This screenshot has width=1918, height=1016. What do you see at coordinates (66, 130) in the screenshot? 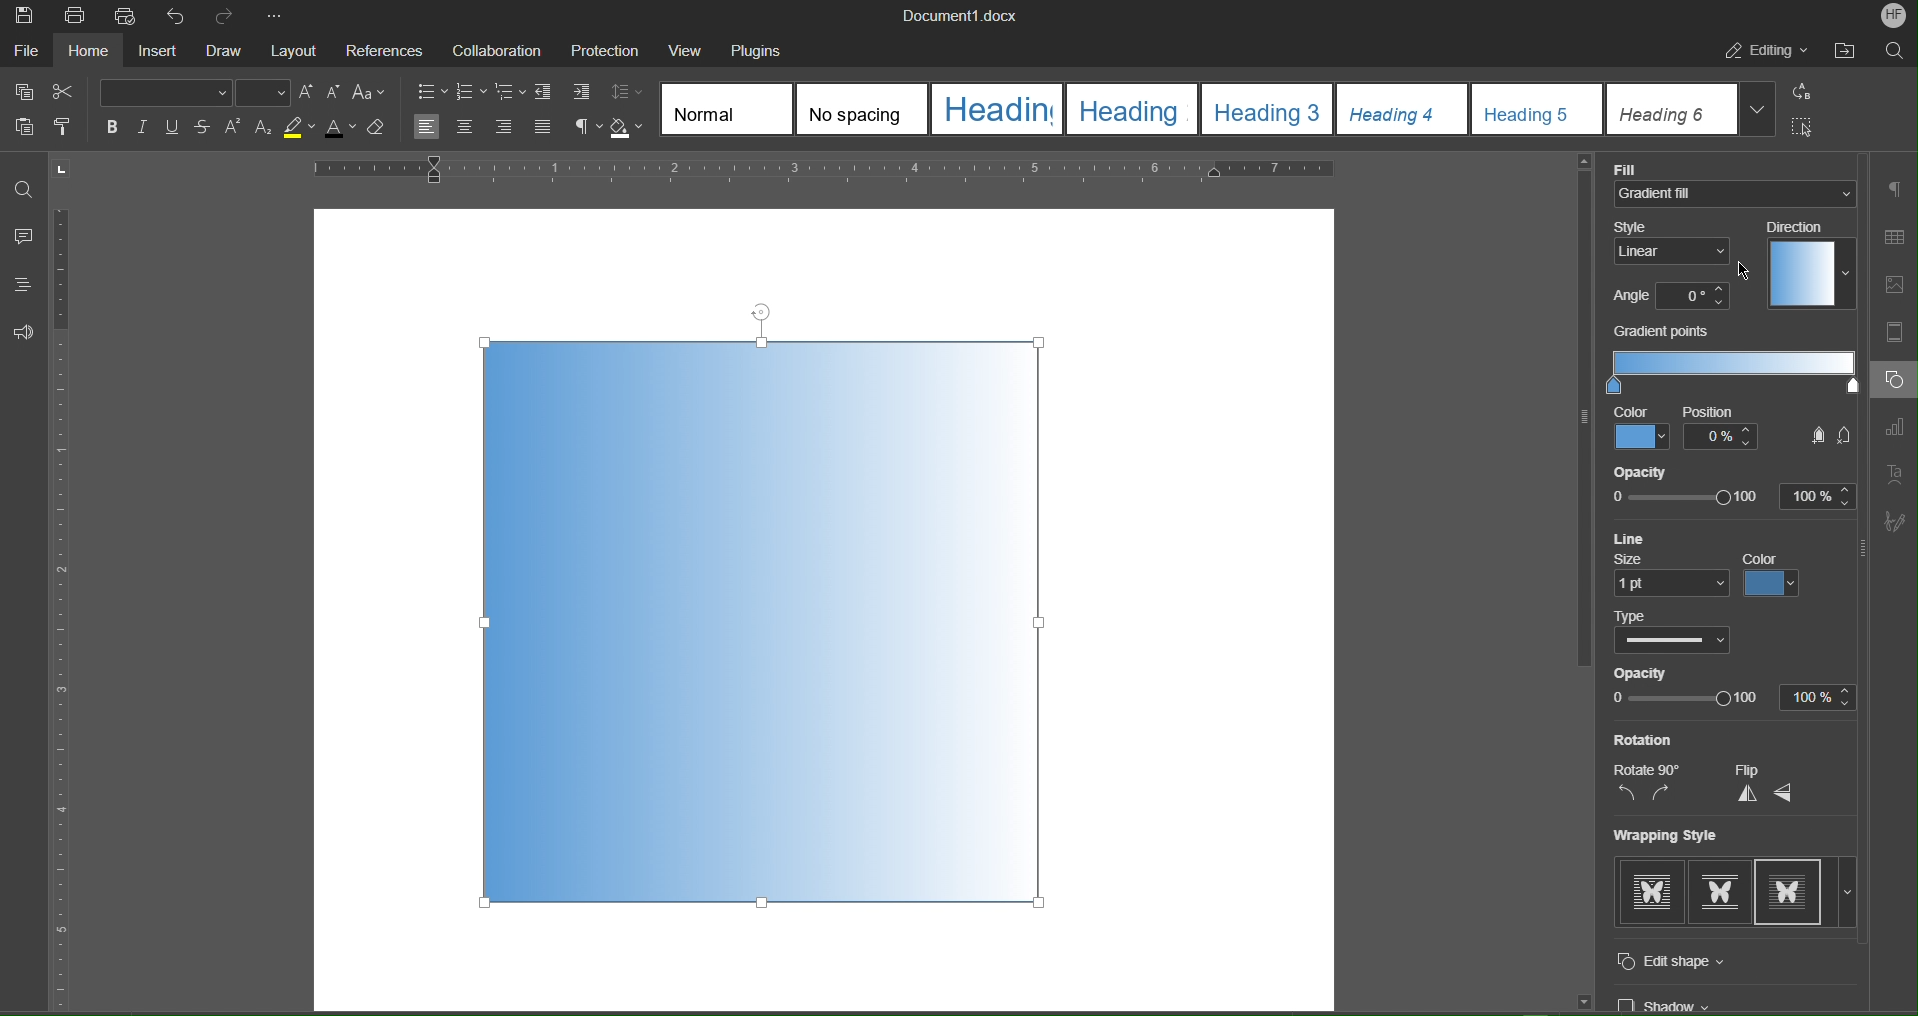
I see `Style Copy` at bounding box center [66, 130].